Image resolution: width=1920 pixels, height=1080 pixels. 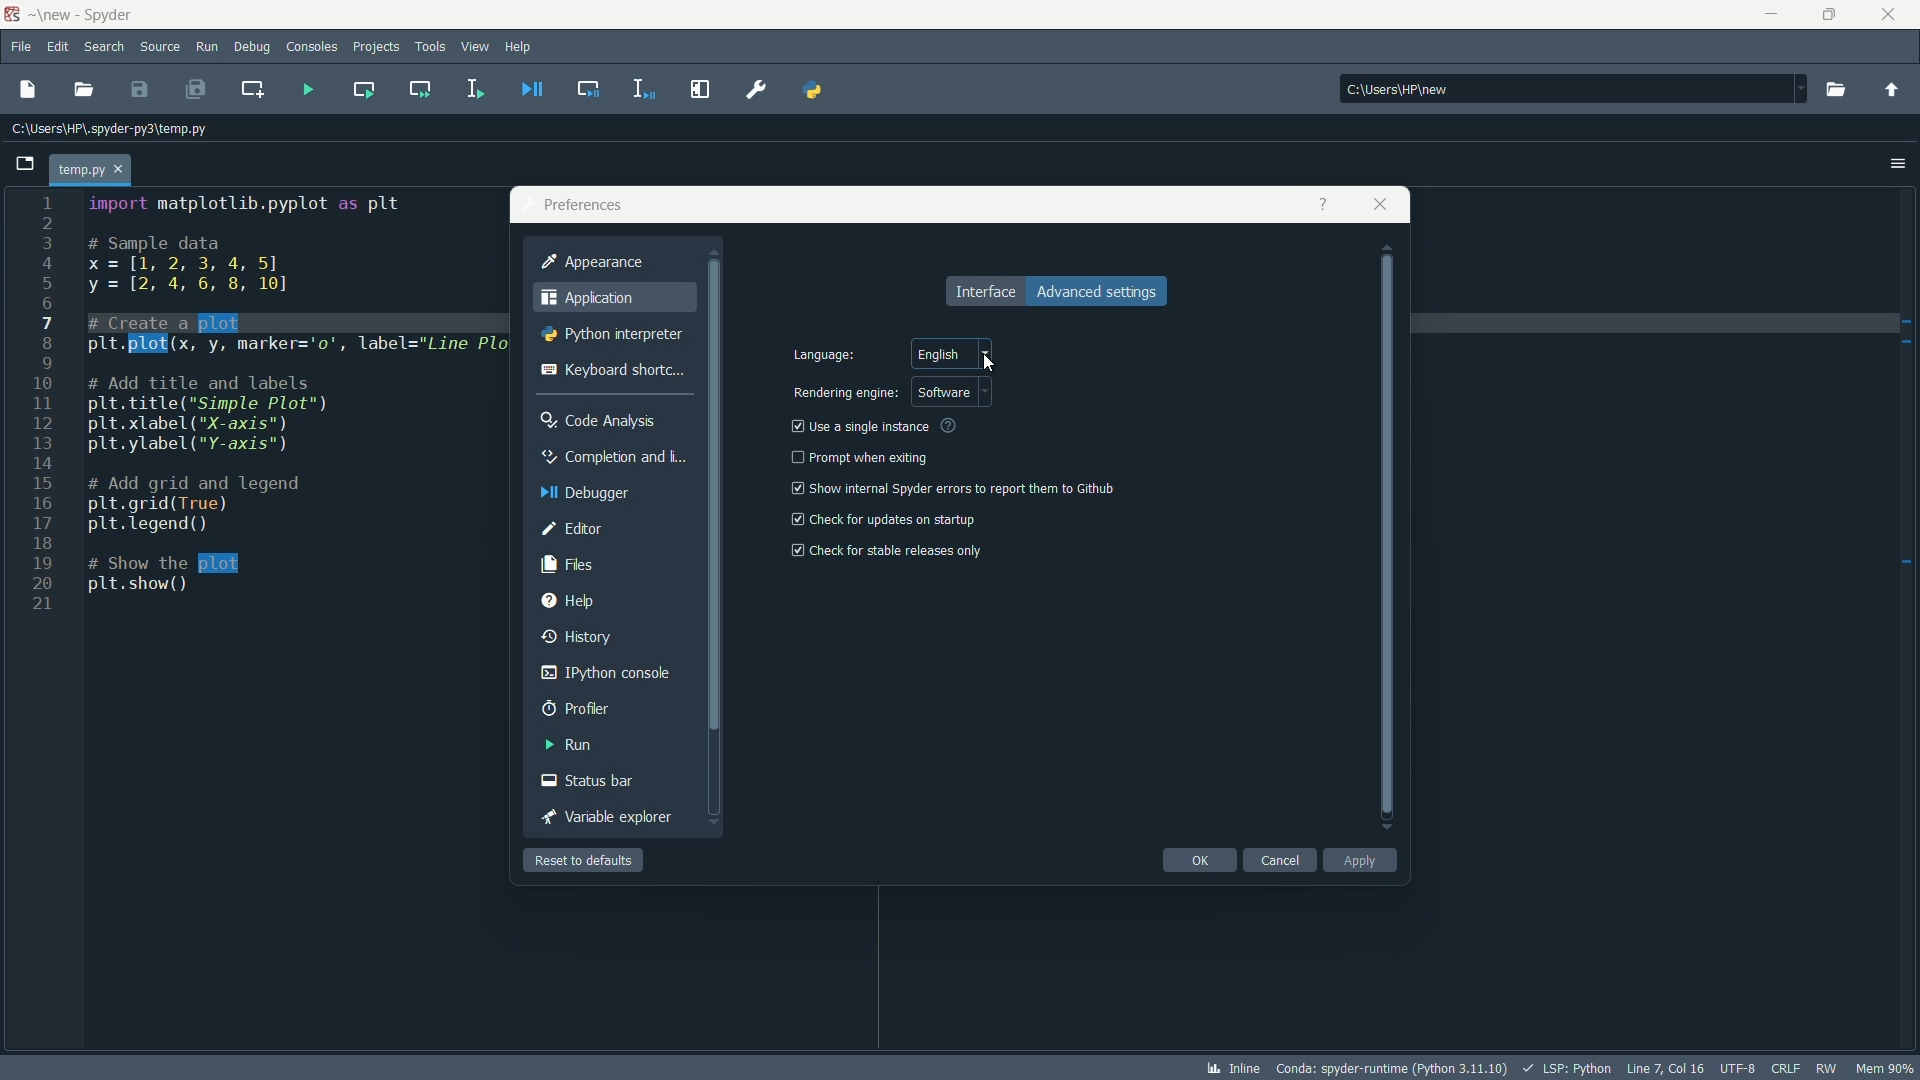 What do you see at coordinates (1281, 861) in the screenshot?
I see `cancel` at bounding box center [1281, 861].